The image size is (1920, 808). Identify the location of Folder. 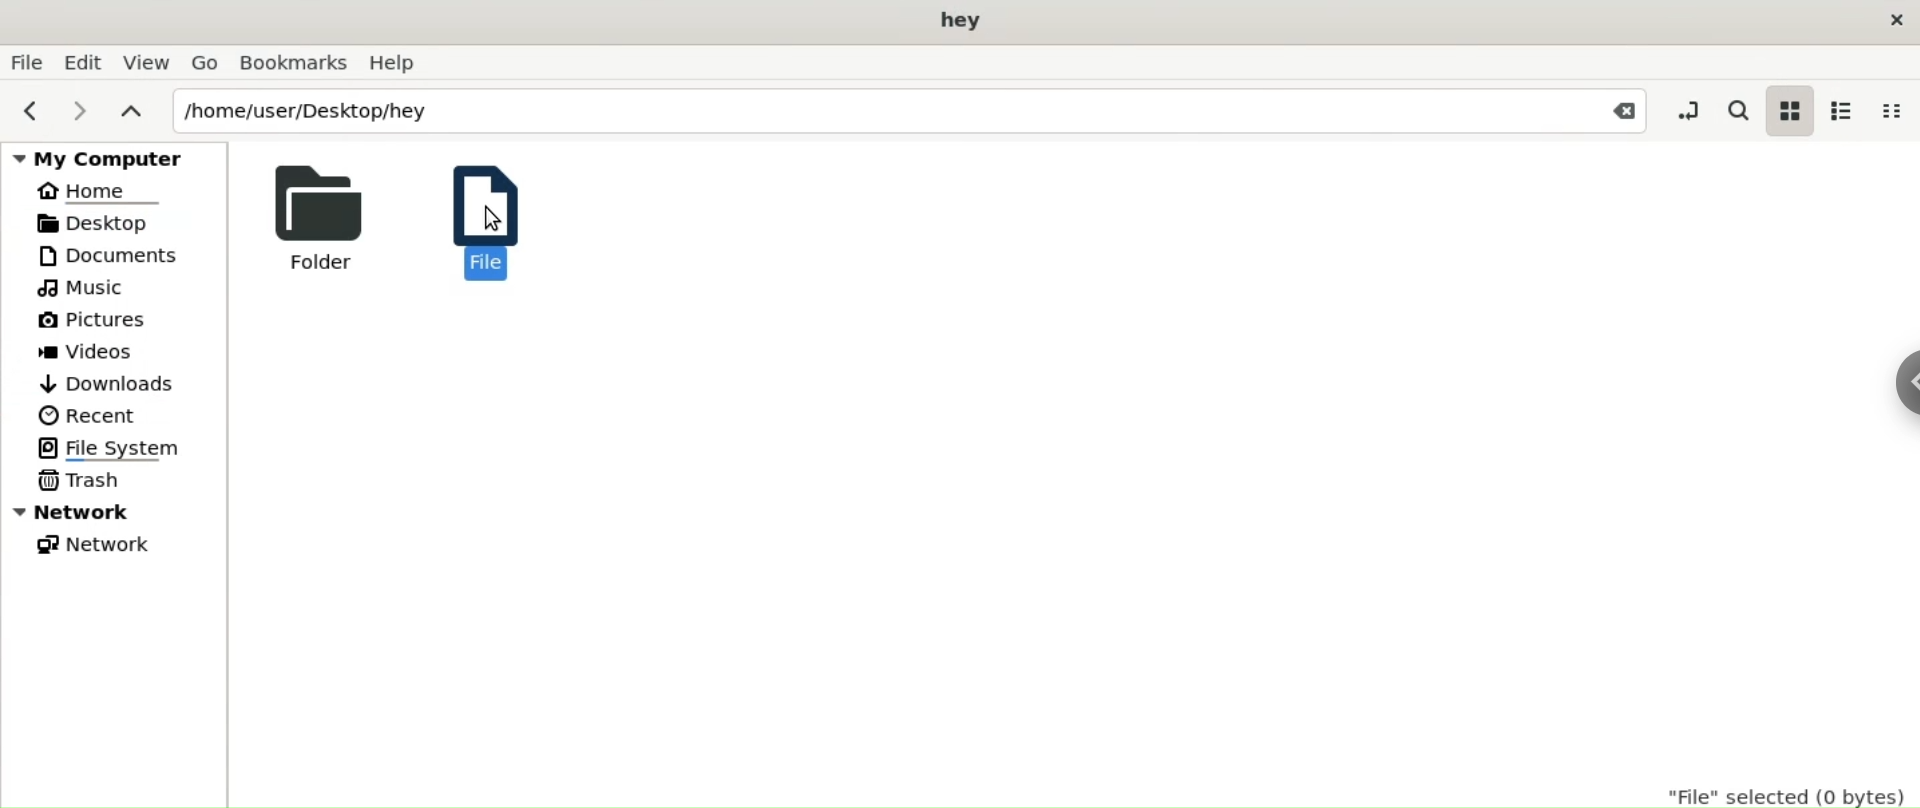
(327, 218).